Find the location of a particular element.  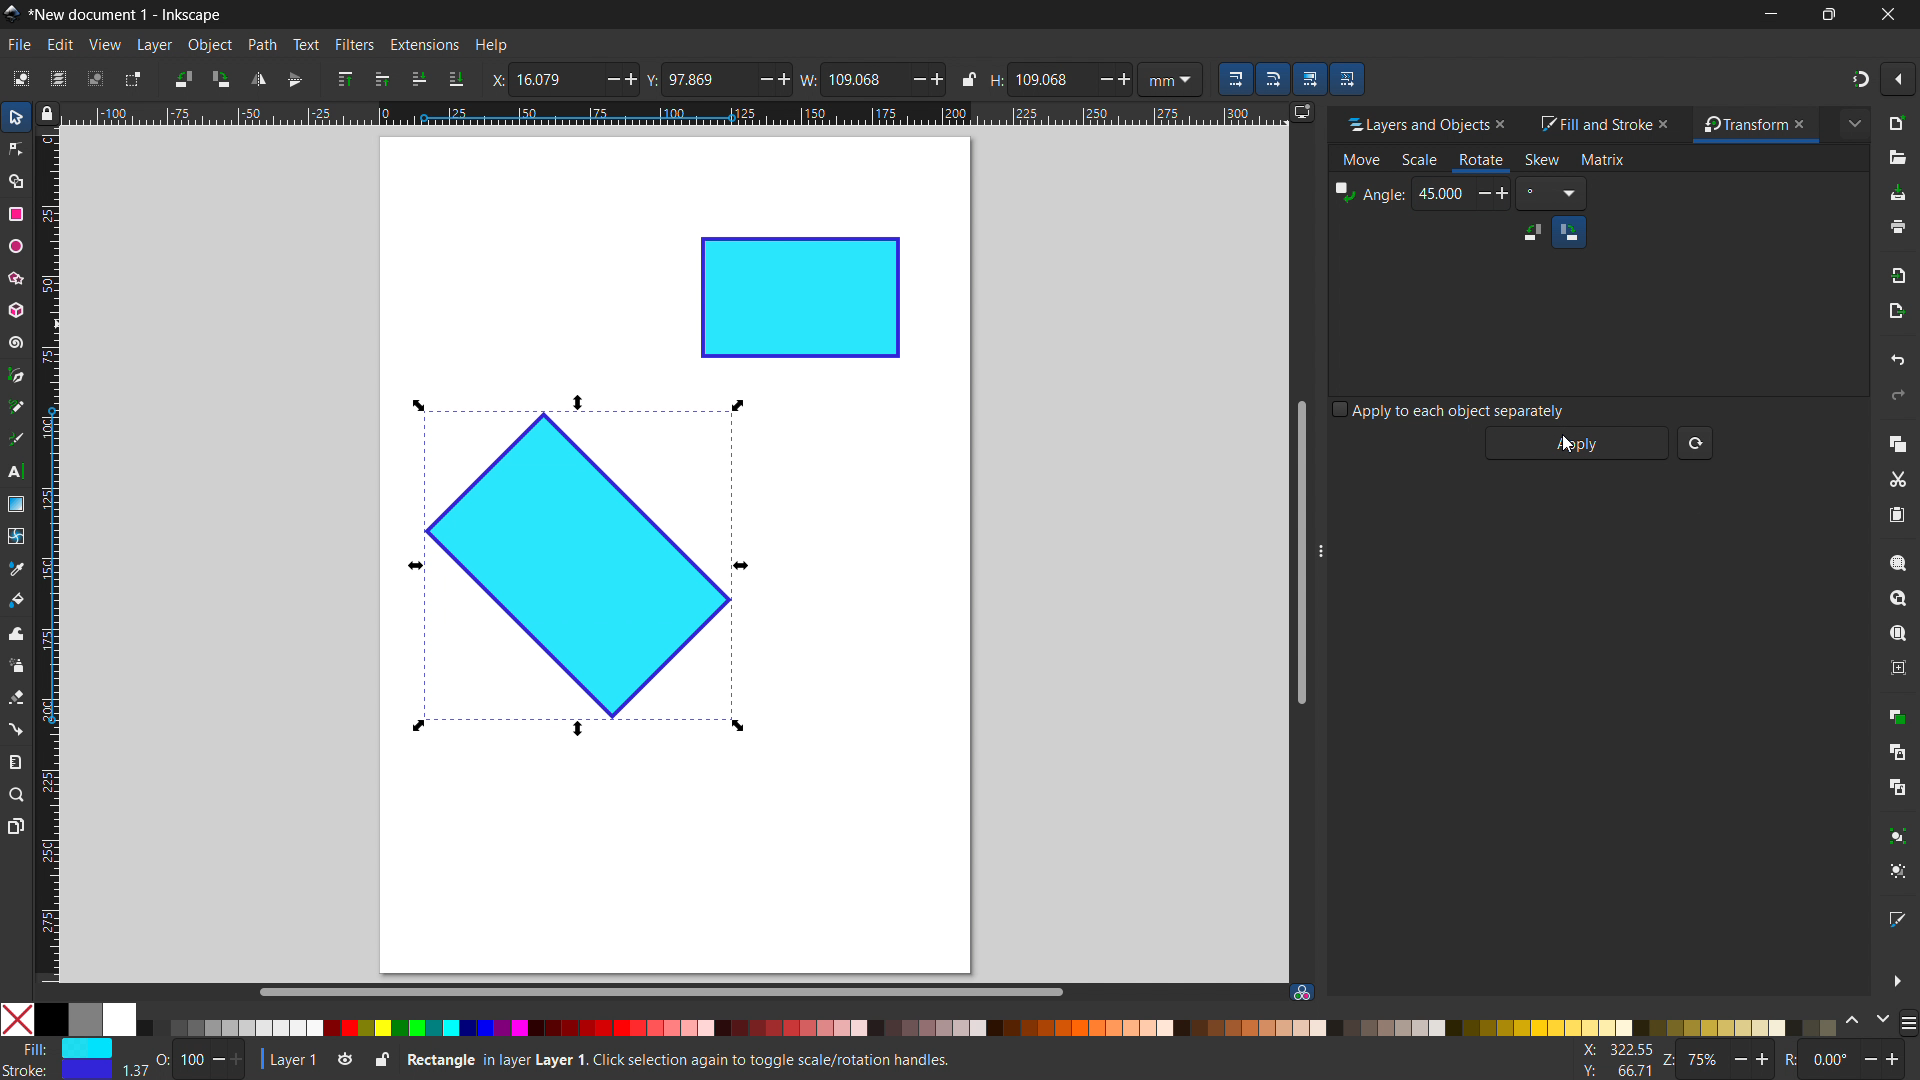

rotate 90 cw is located at coordinates (220, 79).